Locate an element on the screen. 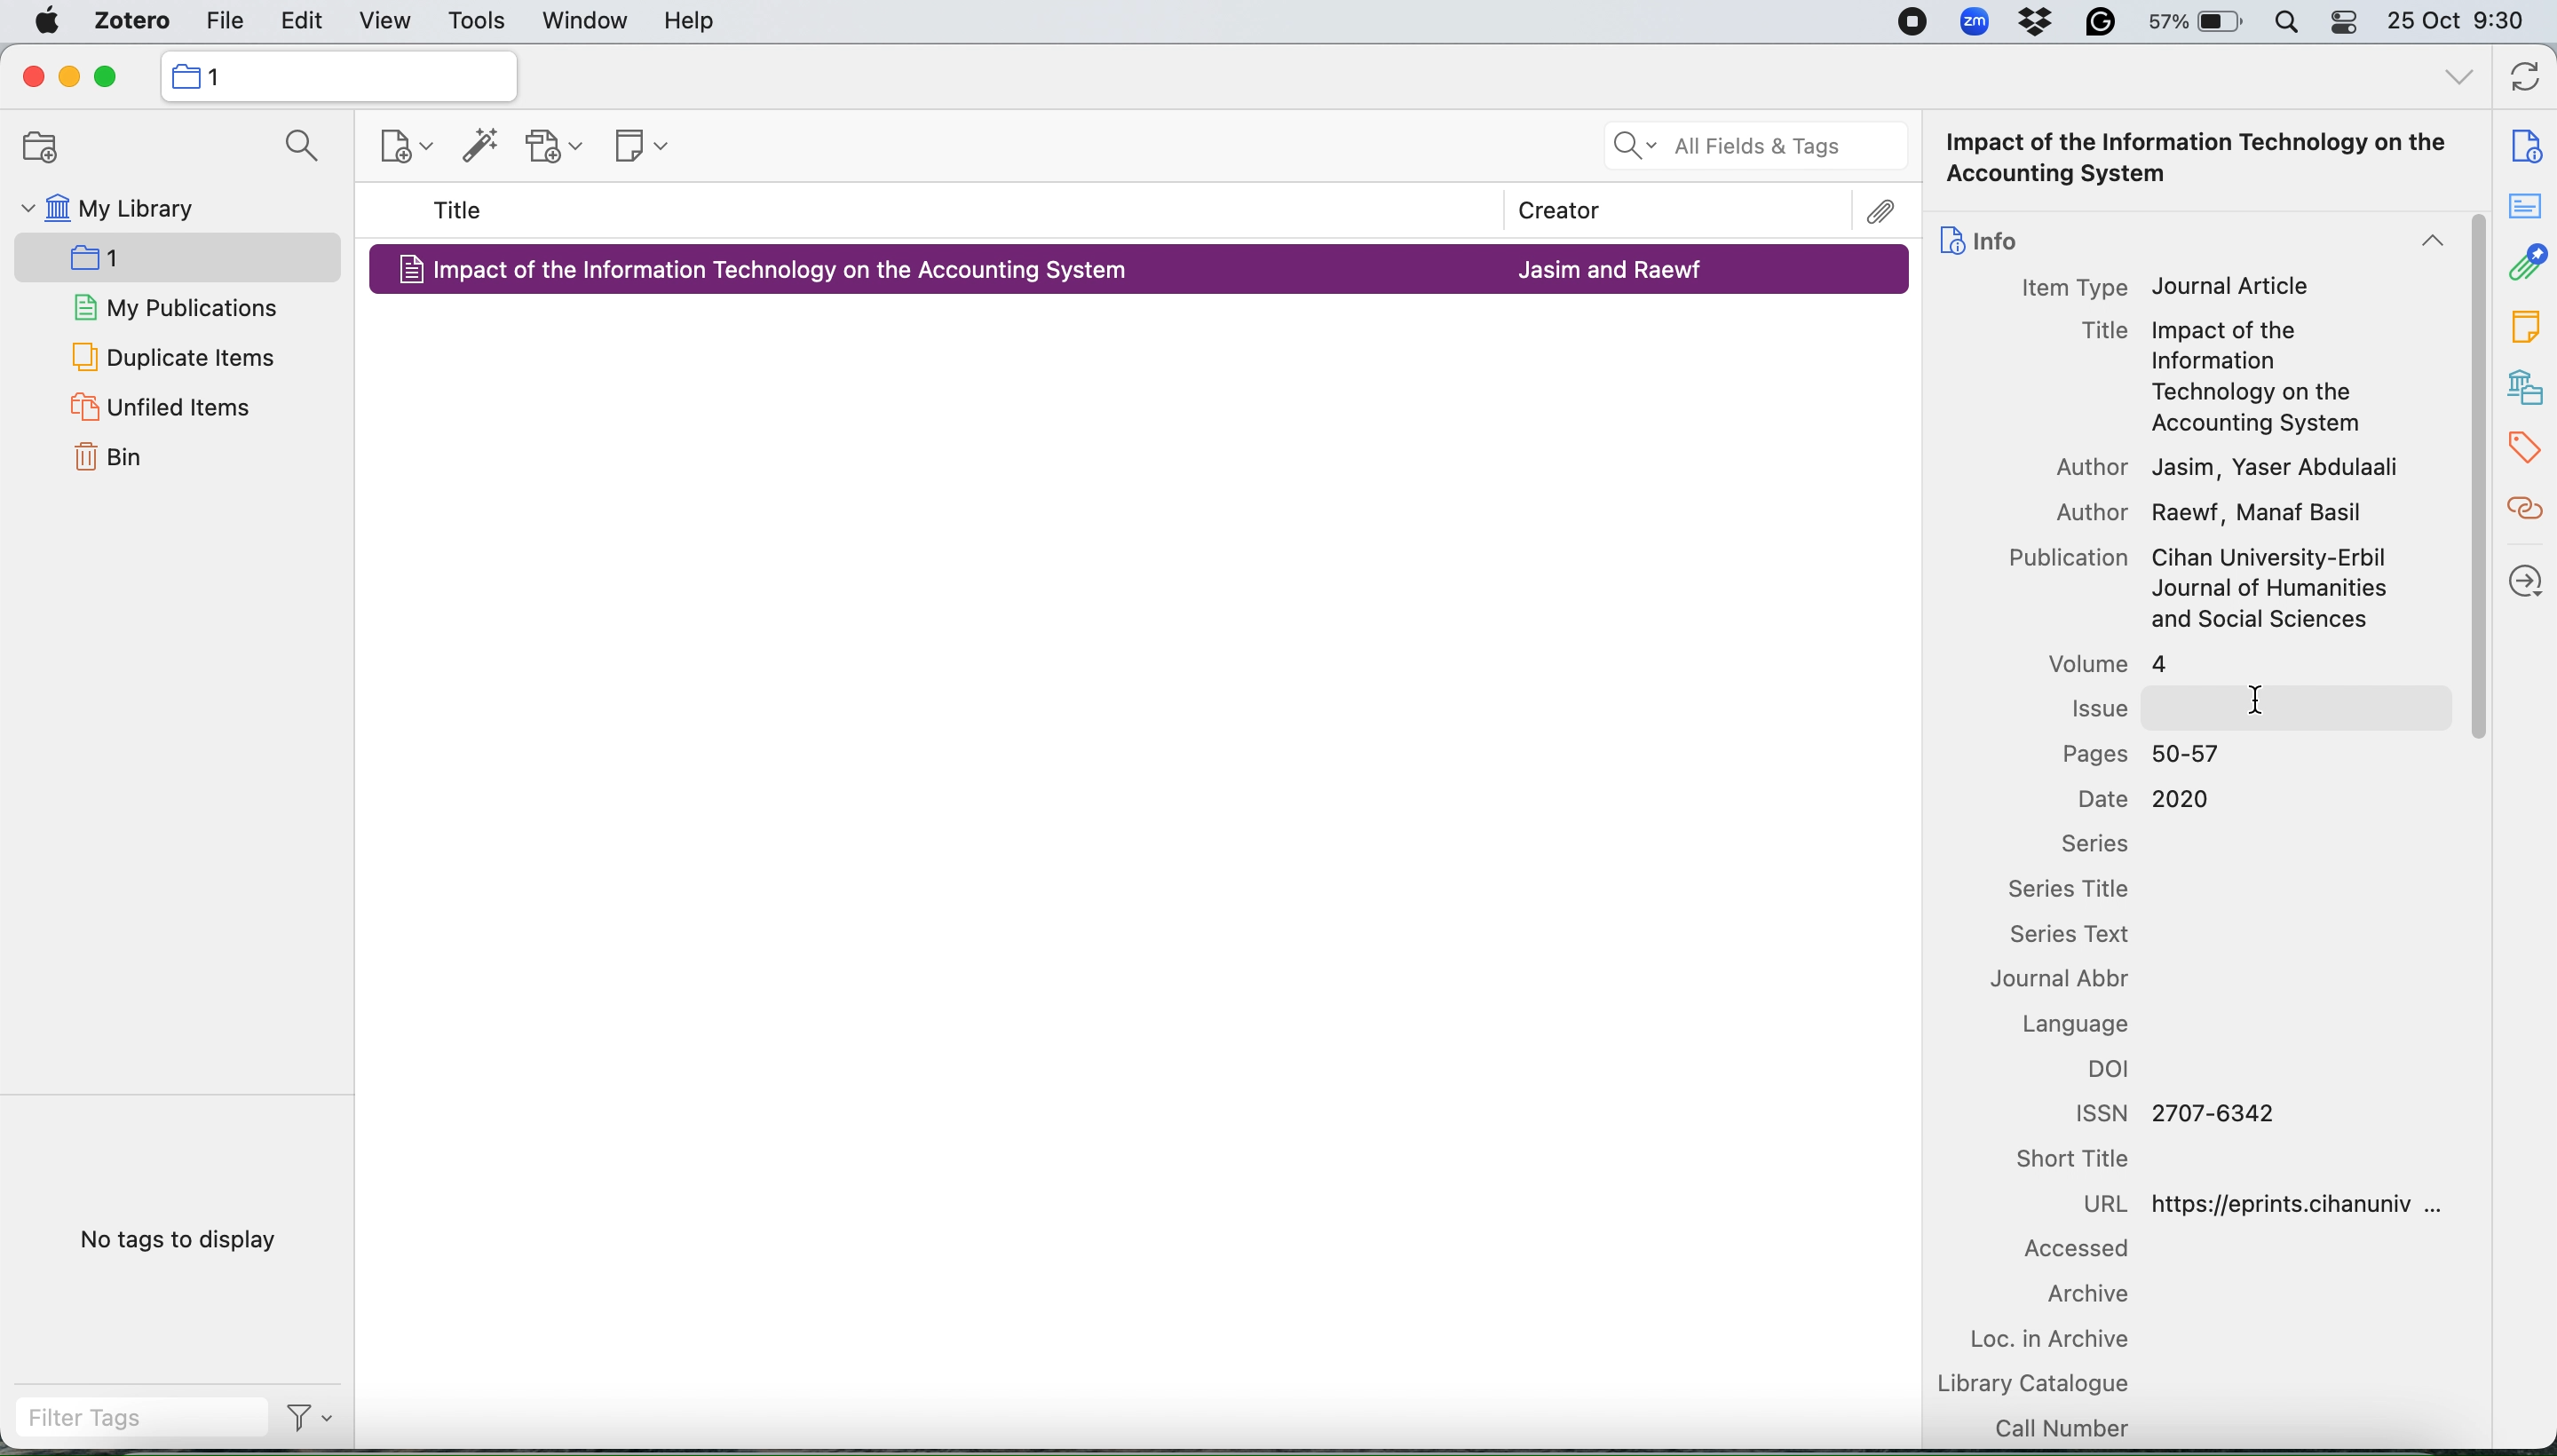 This screenshot has width=2557, height=1456. zotero is located at coordinates (132, 21).